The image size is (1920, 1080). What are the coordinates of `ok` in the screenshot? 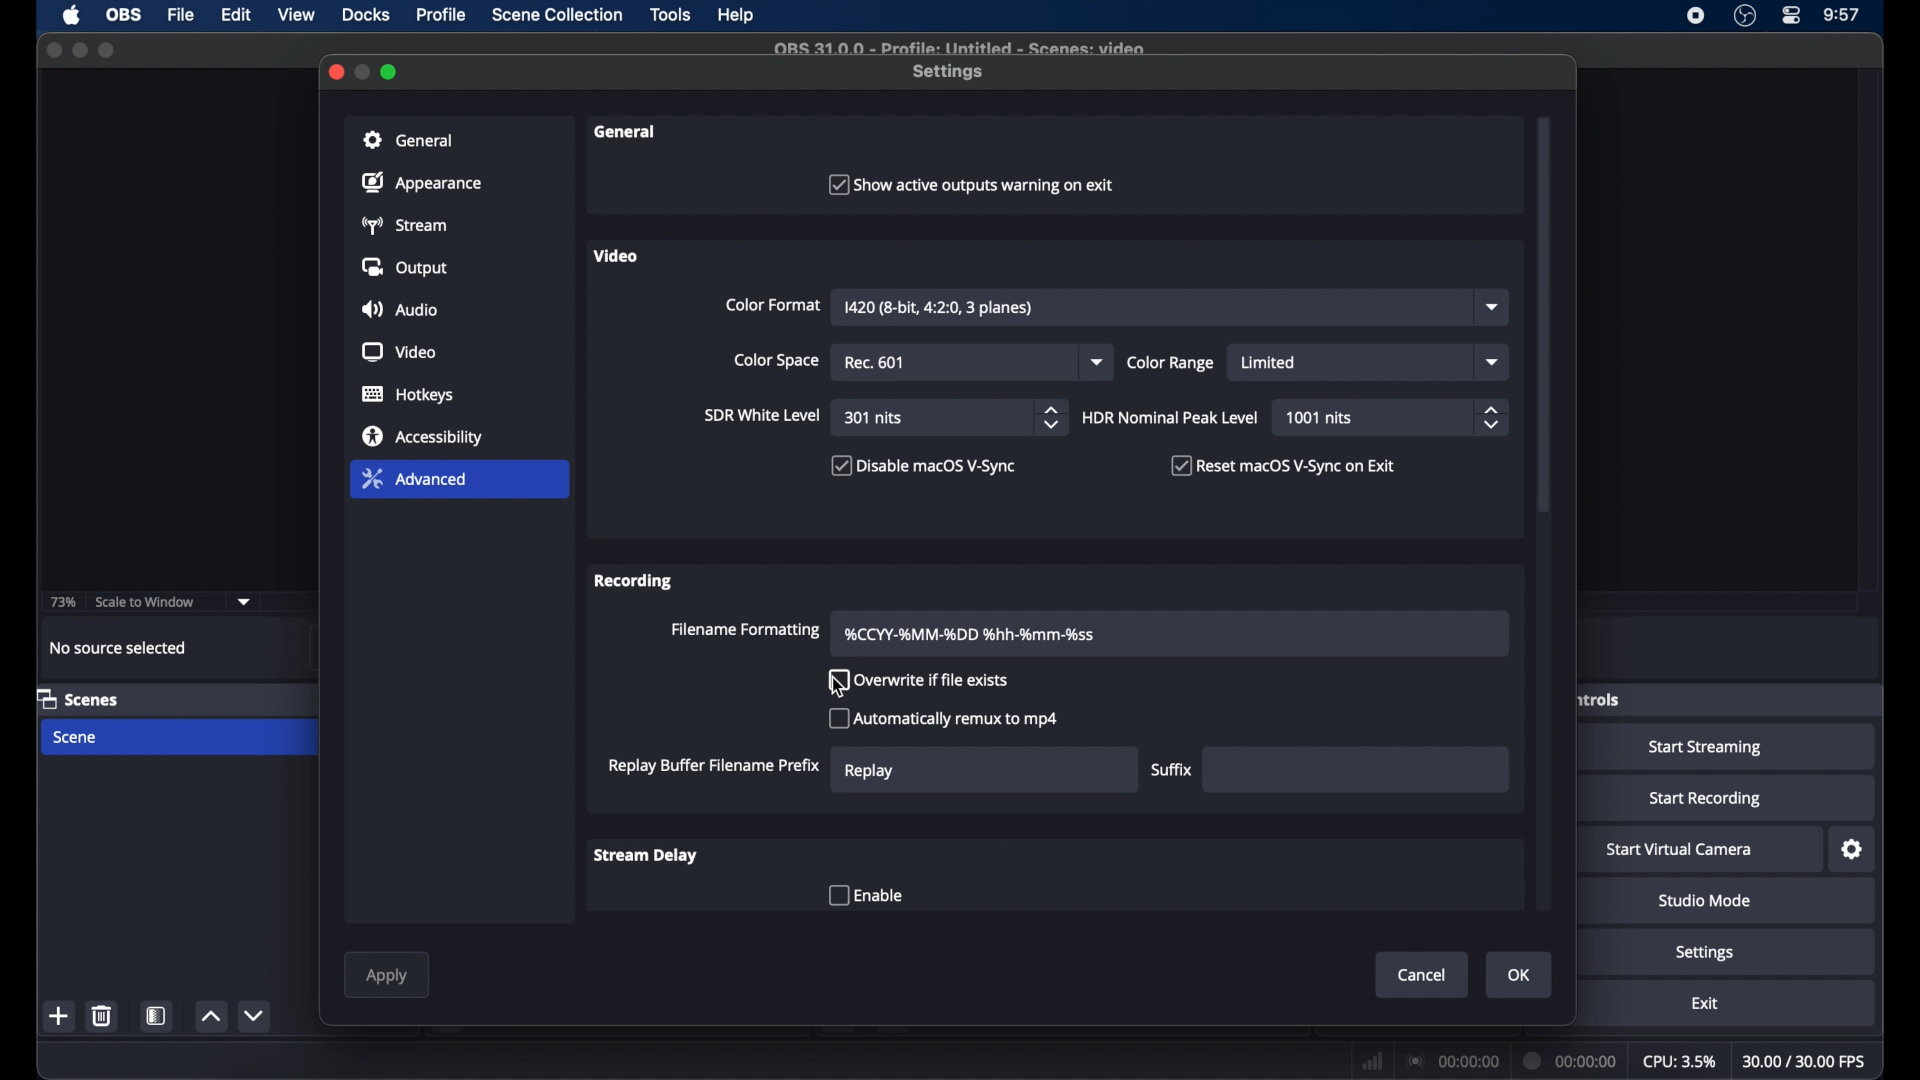 It's located at (1520, 976).